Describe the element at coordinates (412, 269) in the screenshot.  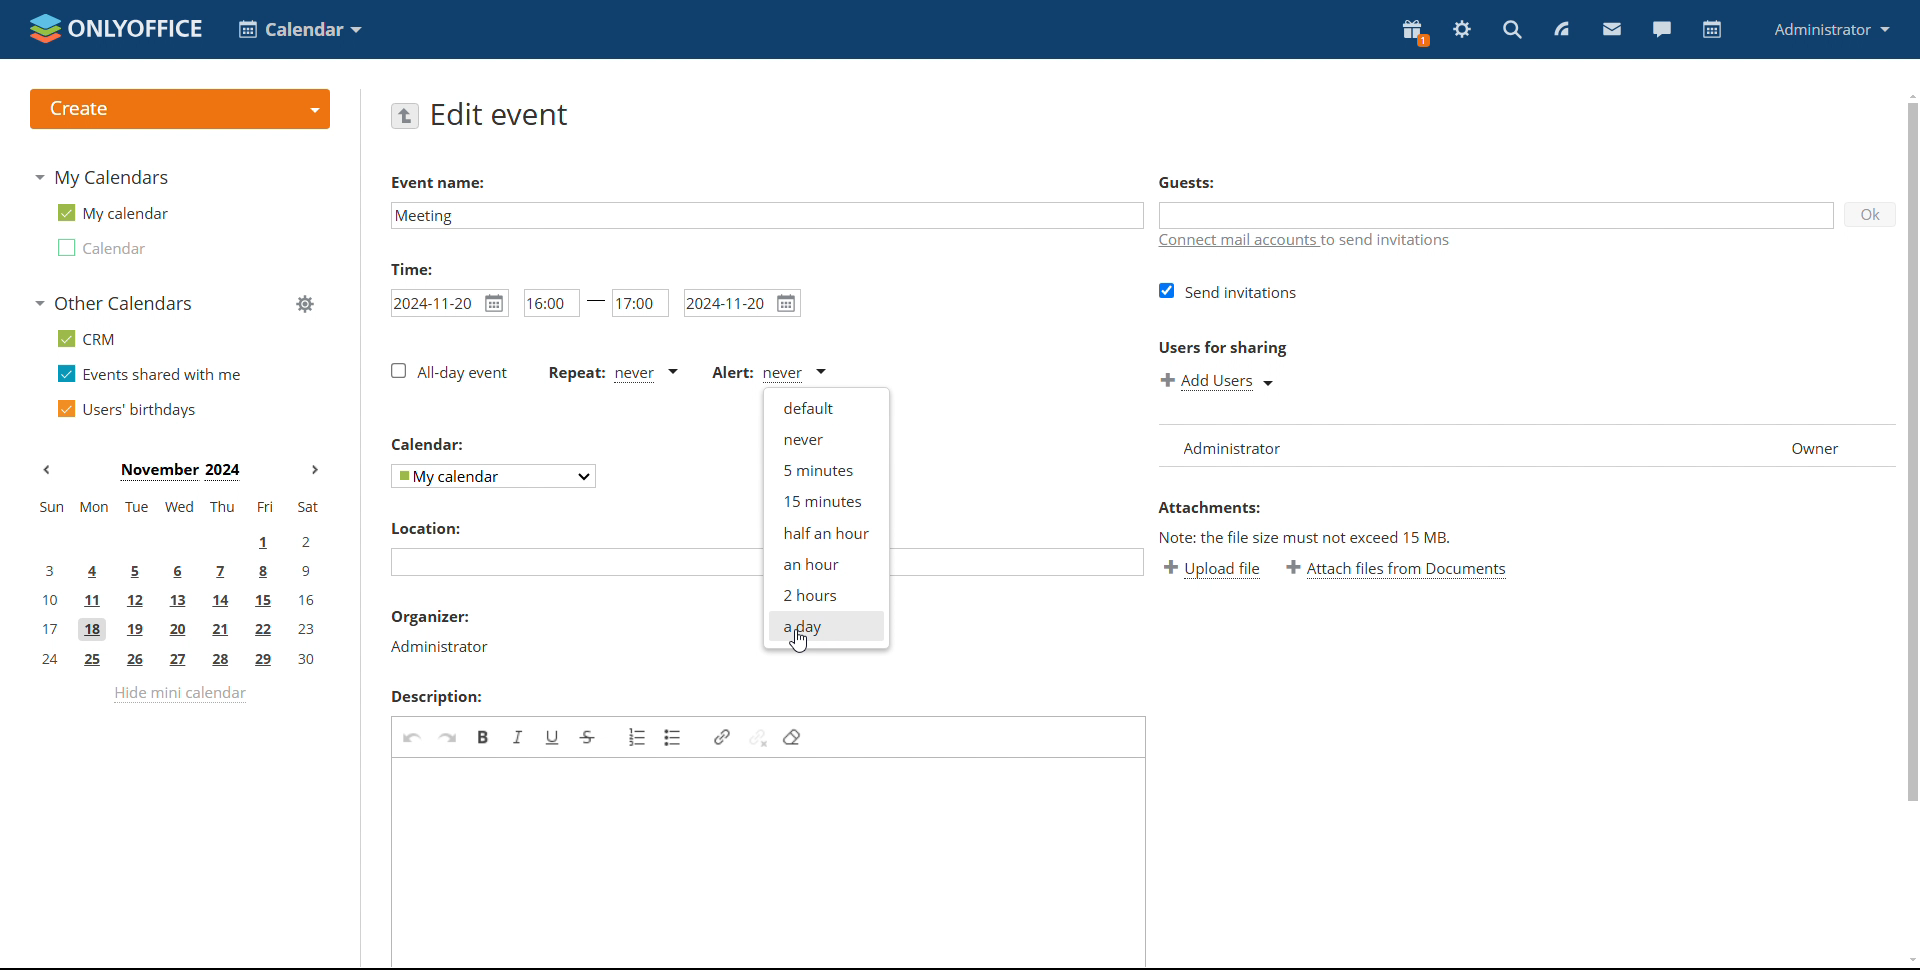
I see `Time` at that location.